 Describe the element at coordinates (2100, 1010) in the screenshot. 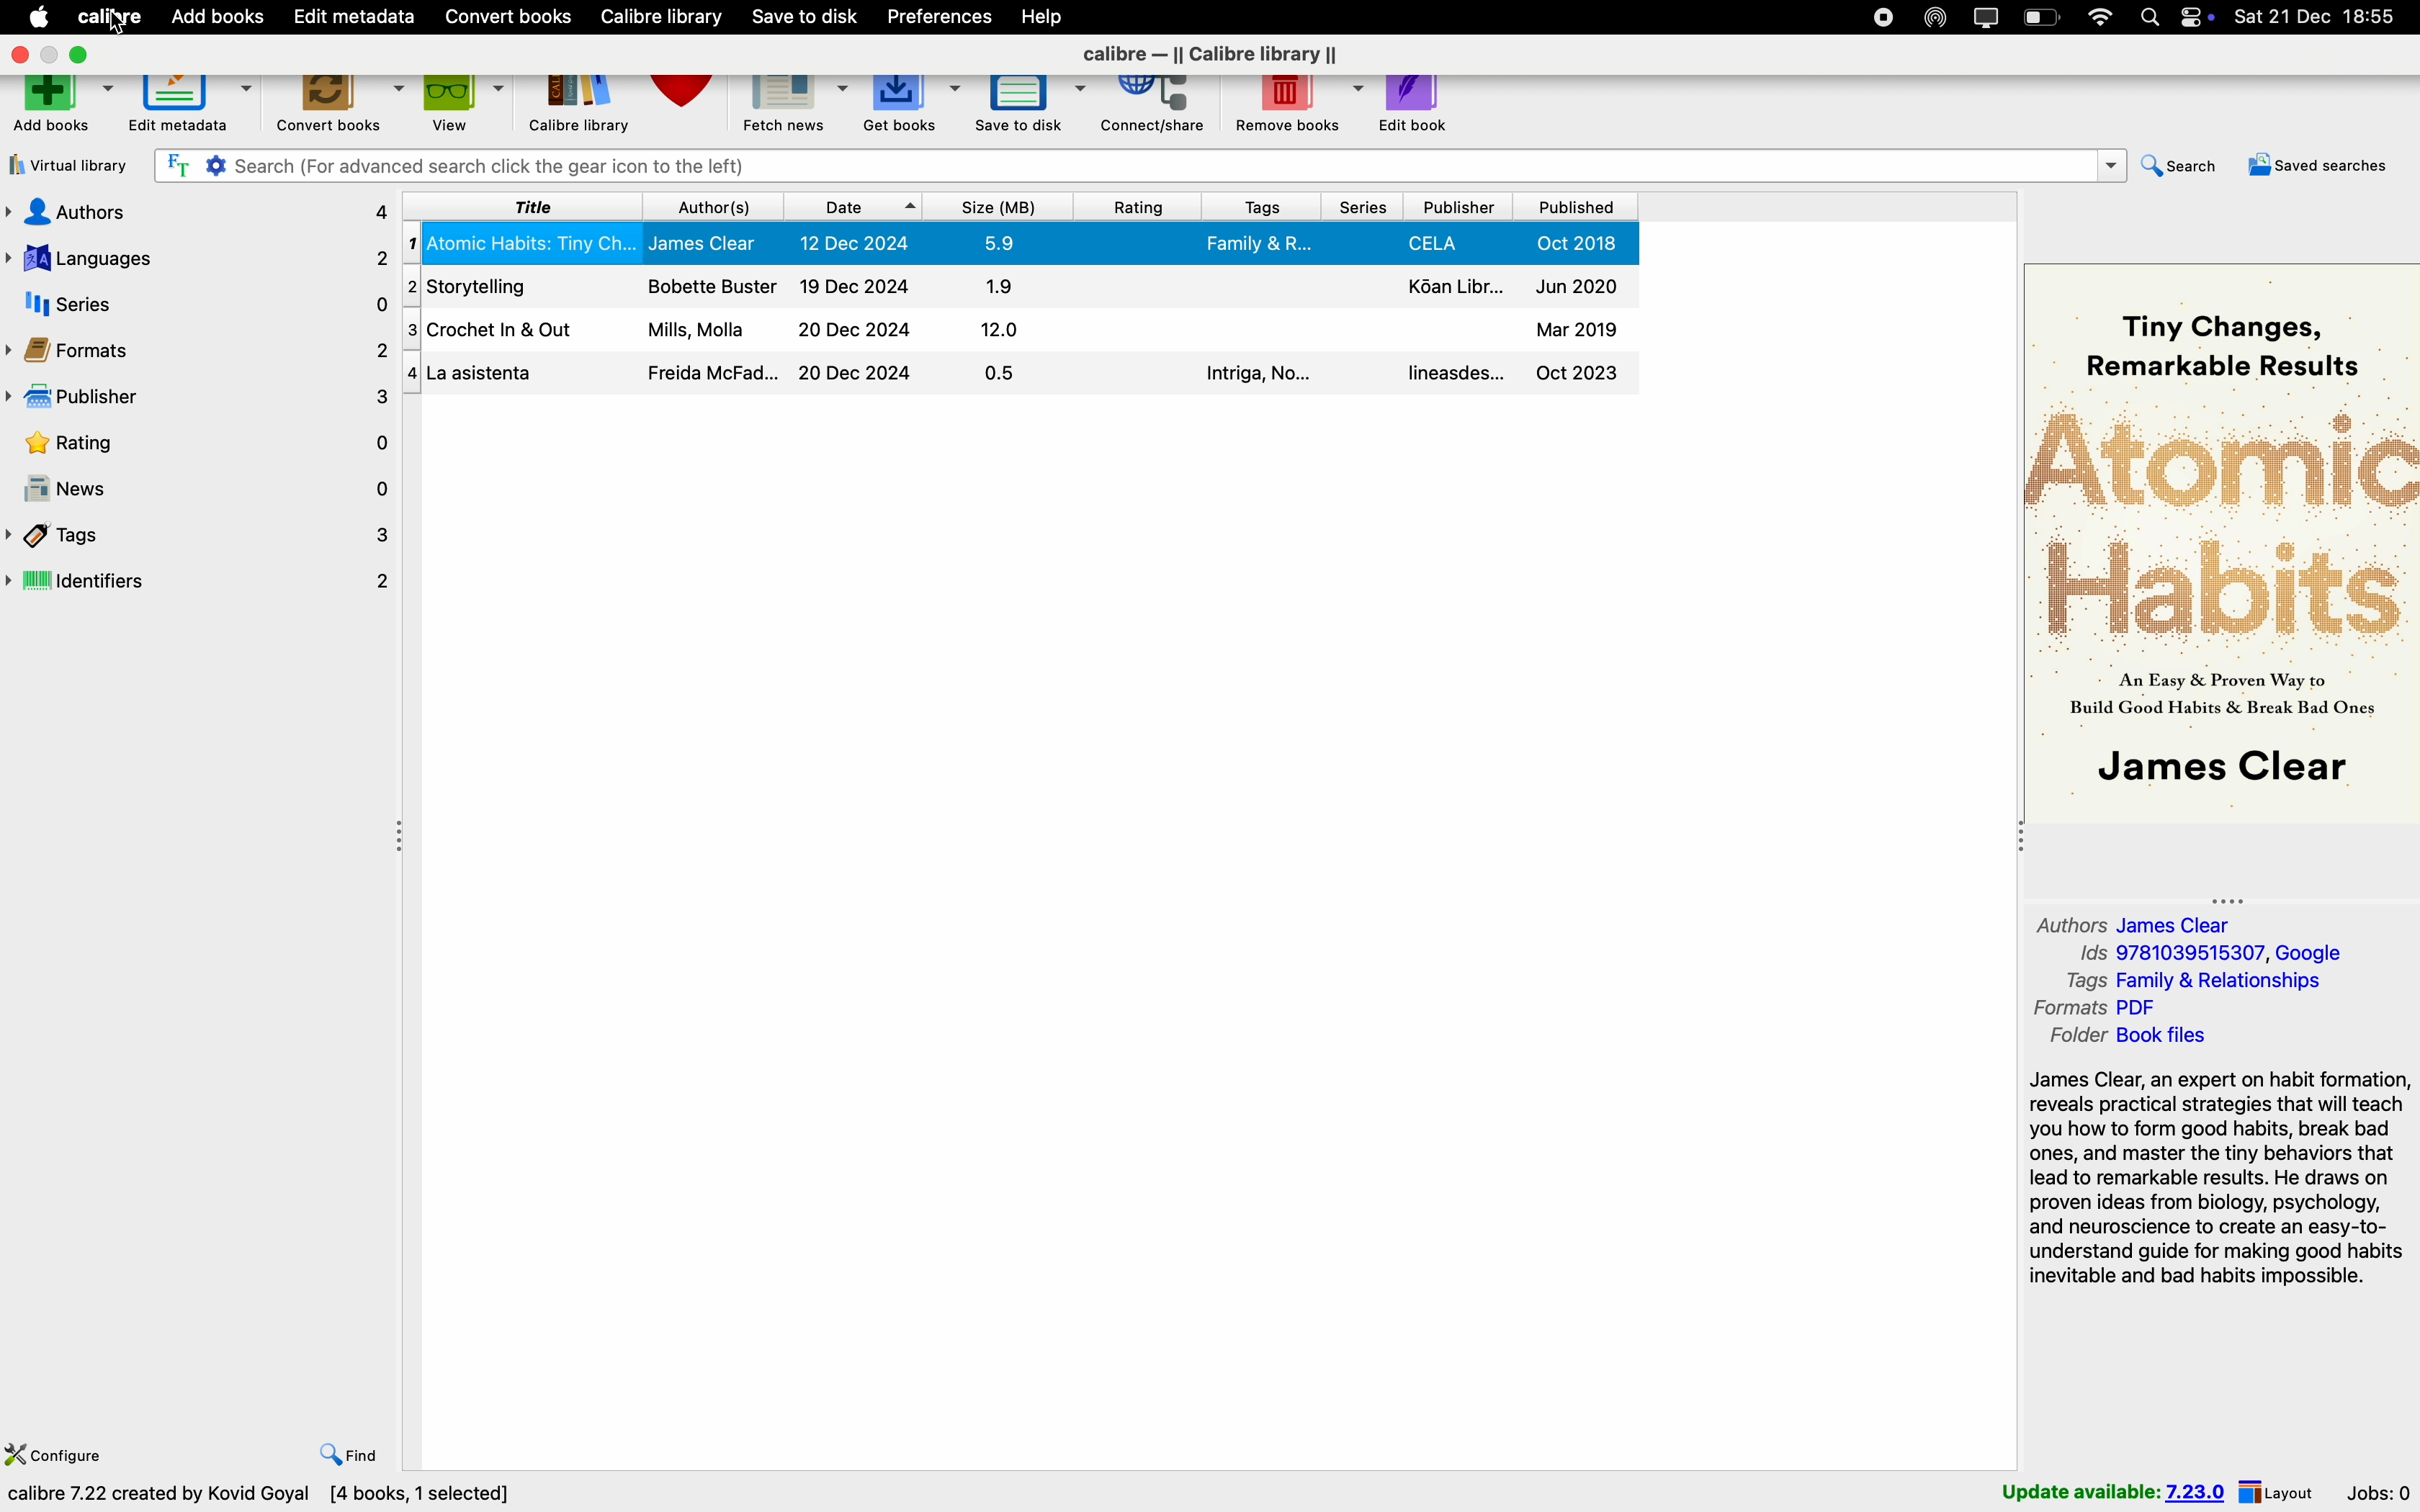

I see `formats PDF` at that location.